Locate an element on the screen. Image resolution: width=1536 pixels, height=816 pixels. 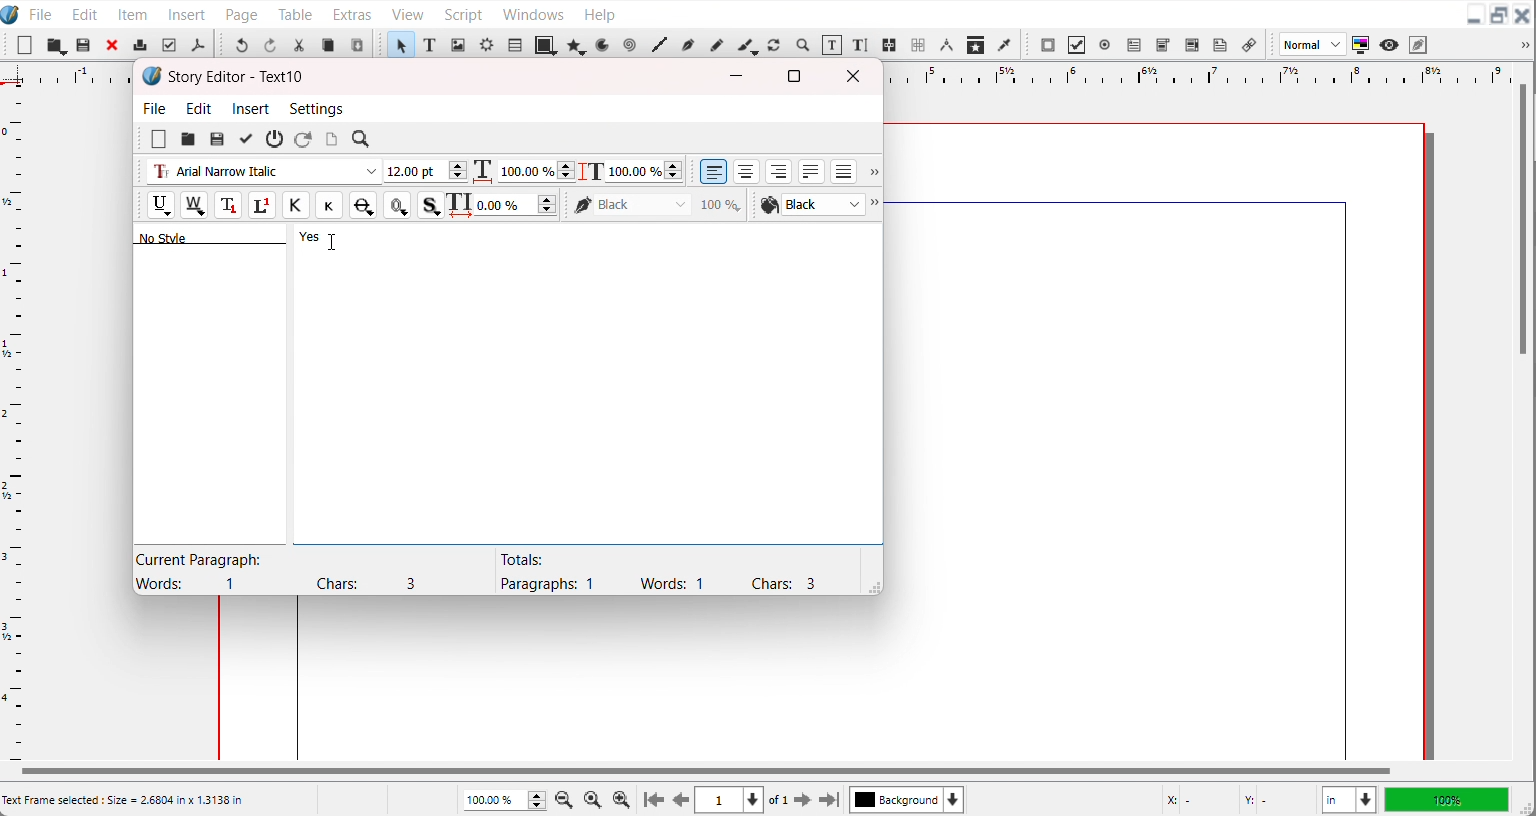
PDF List box is located at coordinates (1193, 45).